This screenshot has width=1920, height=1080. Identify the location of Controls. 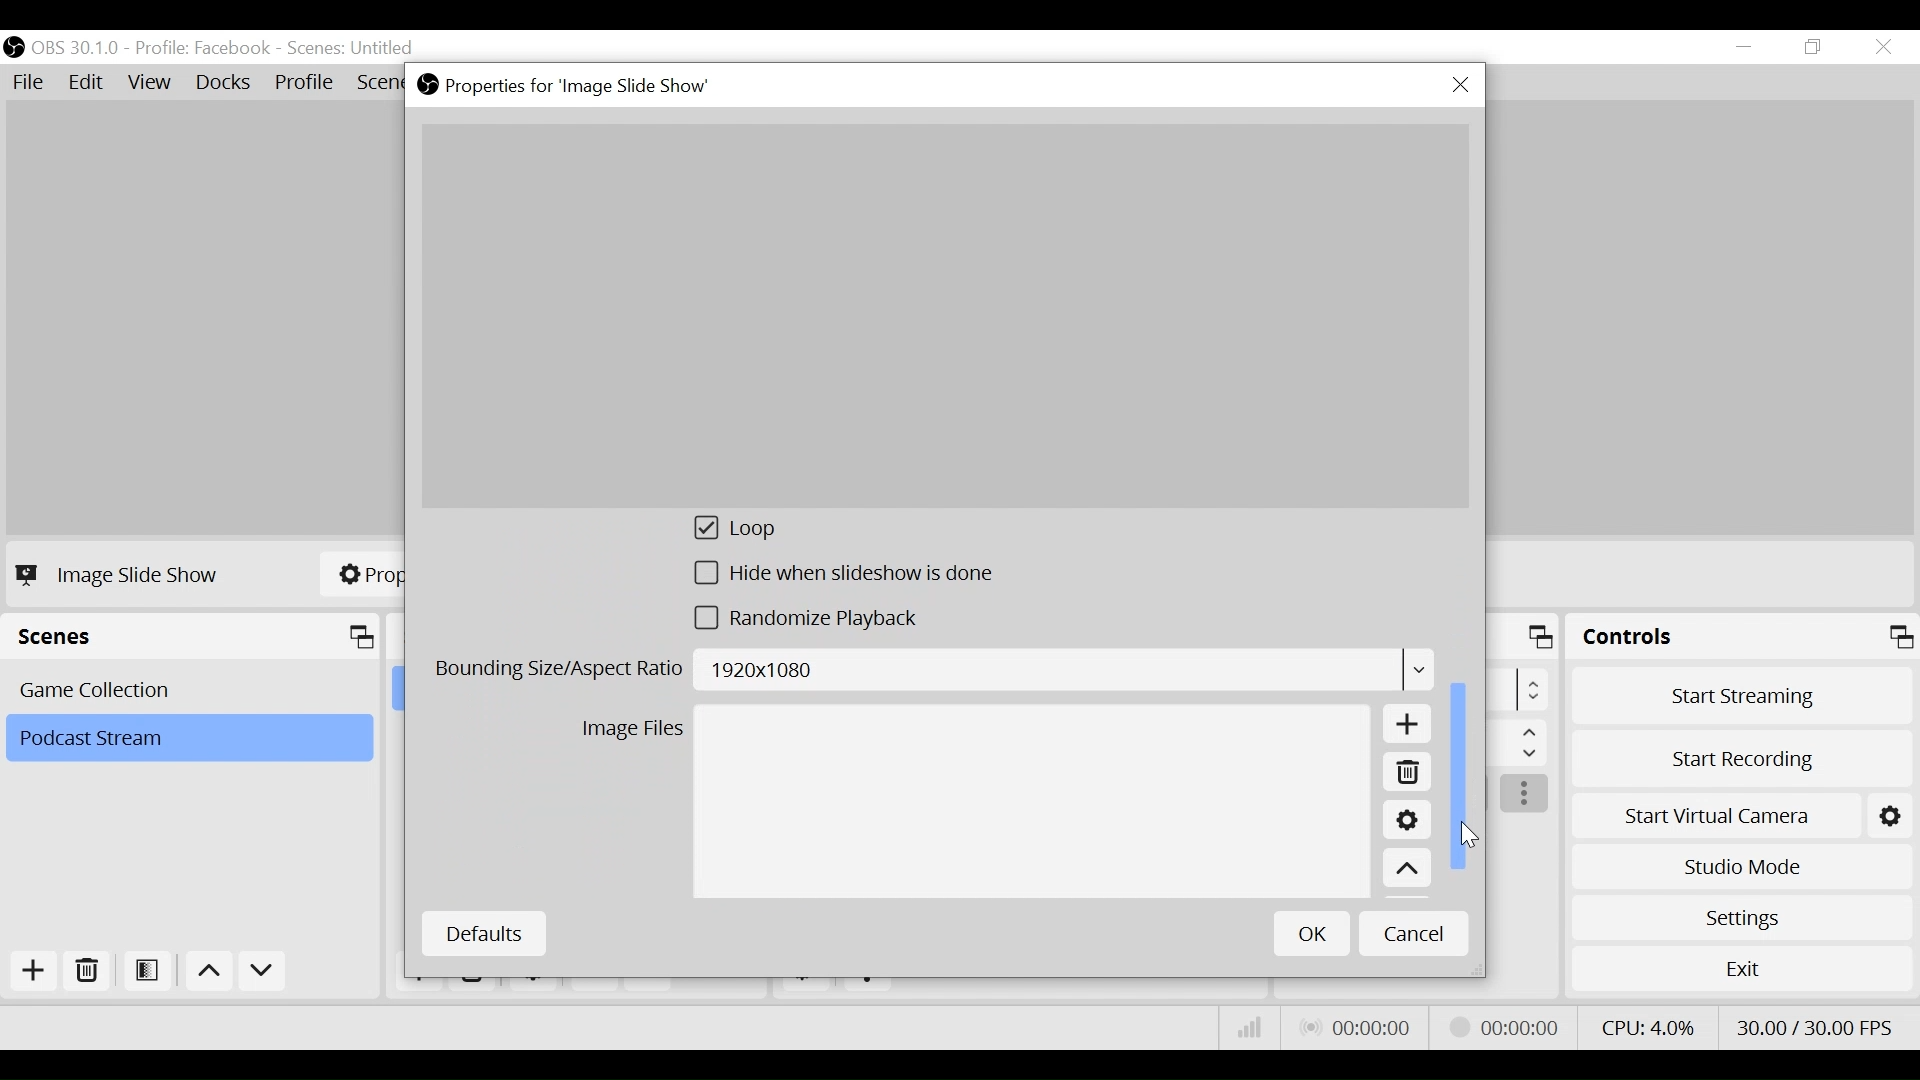
(1742, 640).